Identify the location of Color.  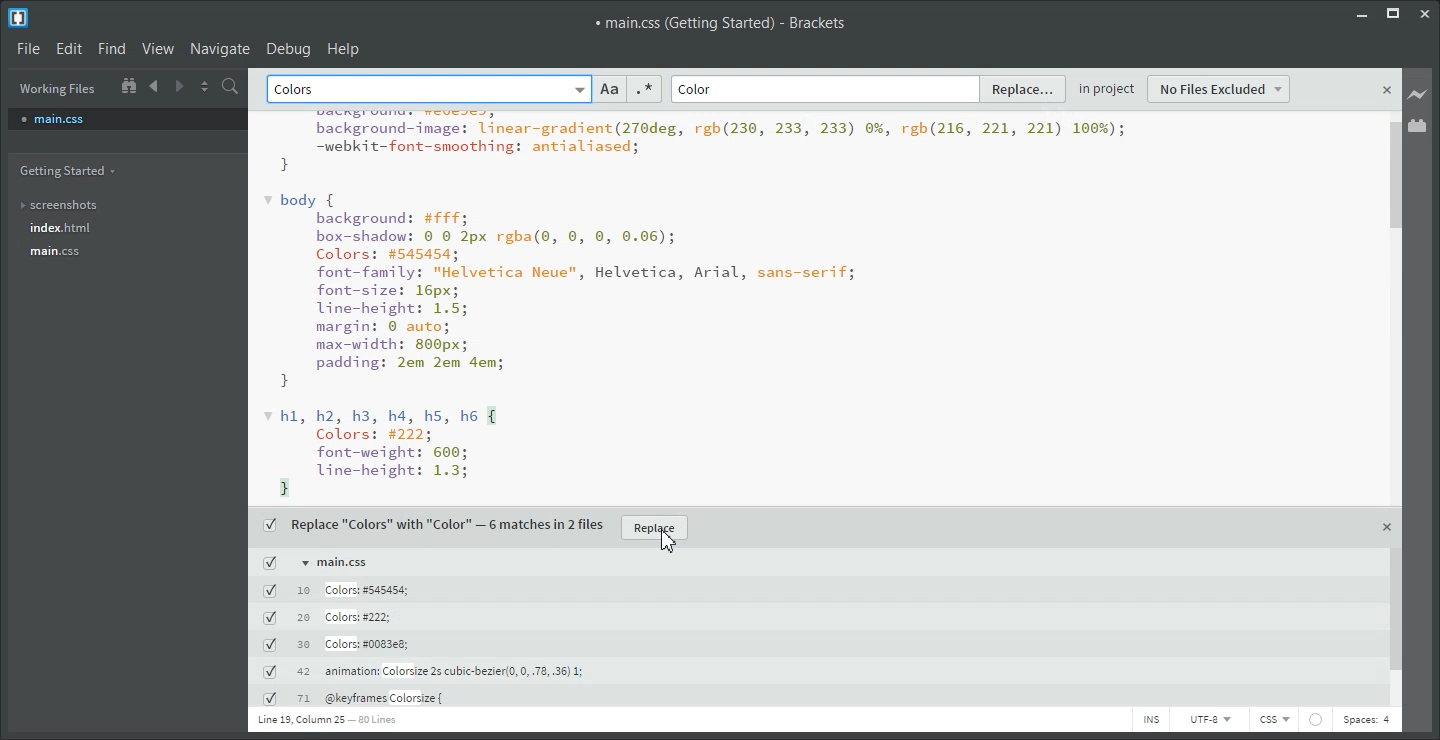
(697, 90).